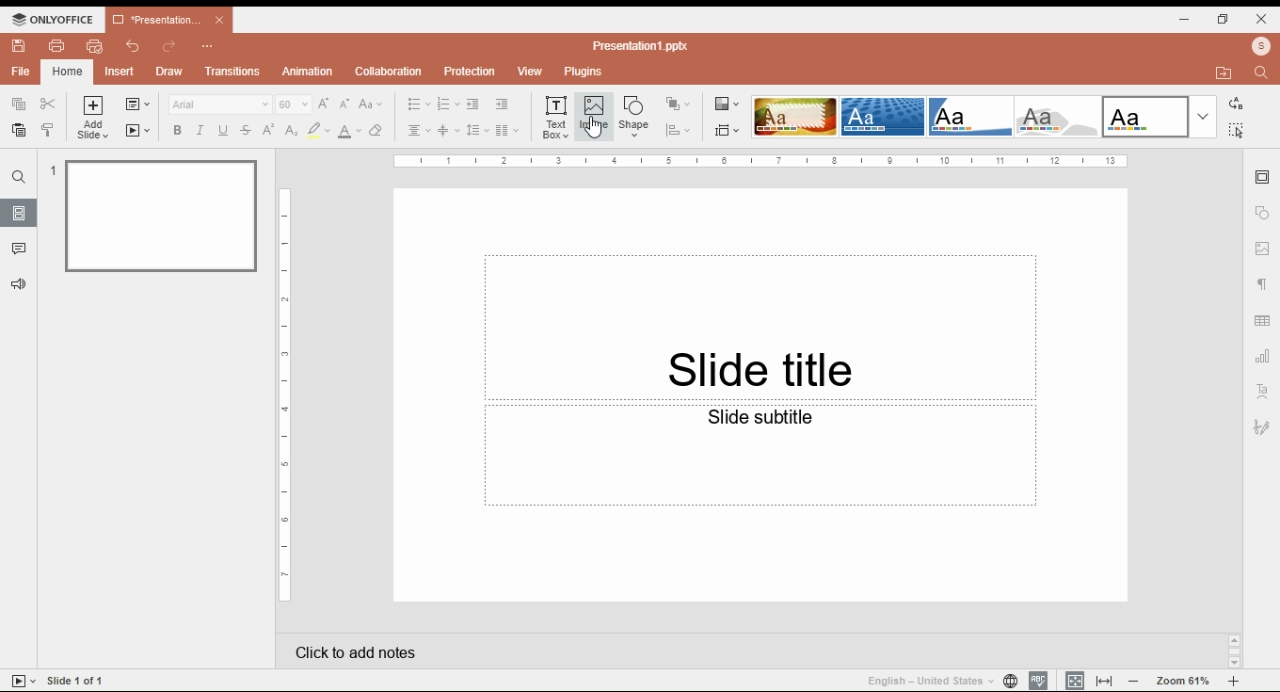 Image resolution: width=1280 pixels, height=692 pixels. What do you see at coordinates (1222, 20) in the screenshot?
I see `restore` at bounding box center [1222, 20].